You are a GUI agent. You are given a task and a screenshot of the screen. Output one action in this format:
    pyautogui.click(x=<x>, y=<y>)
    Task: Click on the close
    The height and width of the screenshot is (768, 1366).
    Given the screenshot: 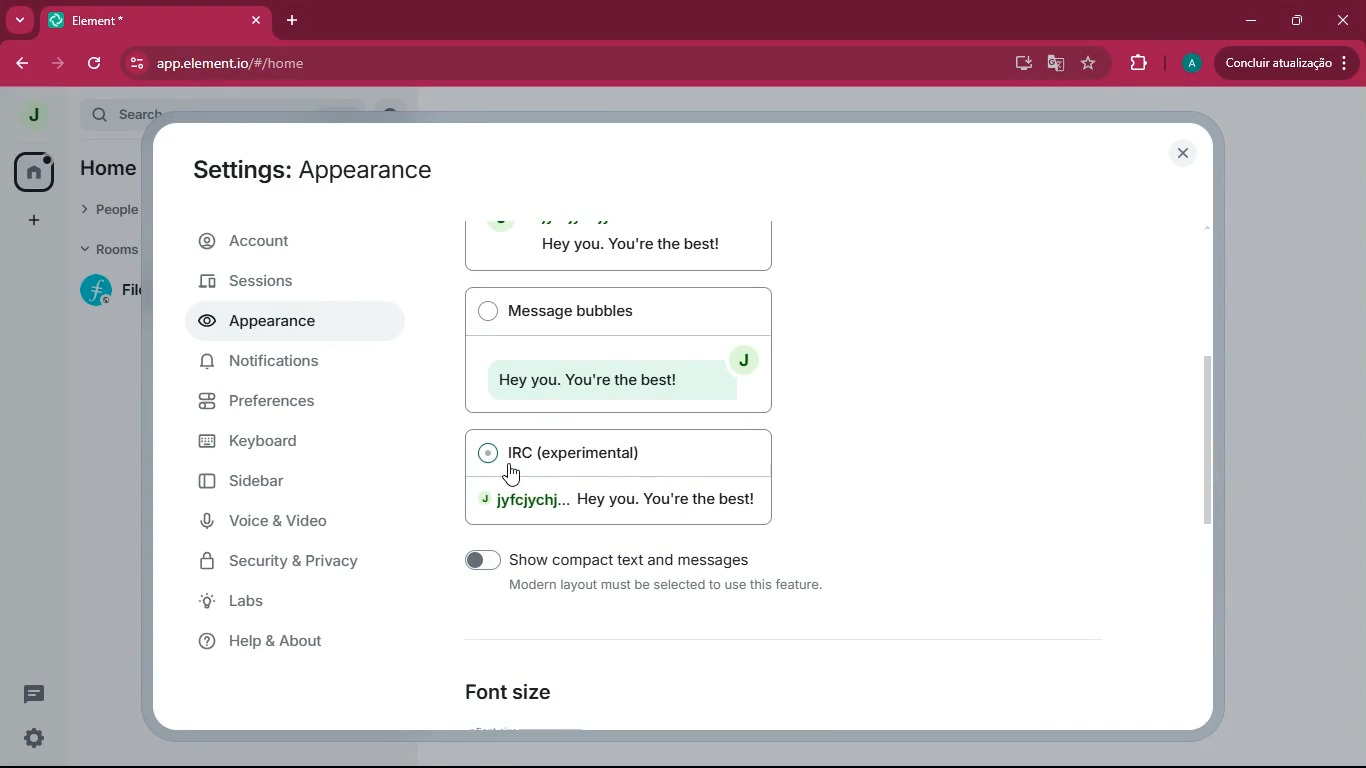 What is the action you would take?
    pyautogui.click(x=1180, y=151)
    